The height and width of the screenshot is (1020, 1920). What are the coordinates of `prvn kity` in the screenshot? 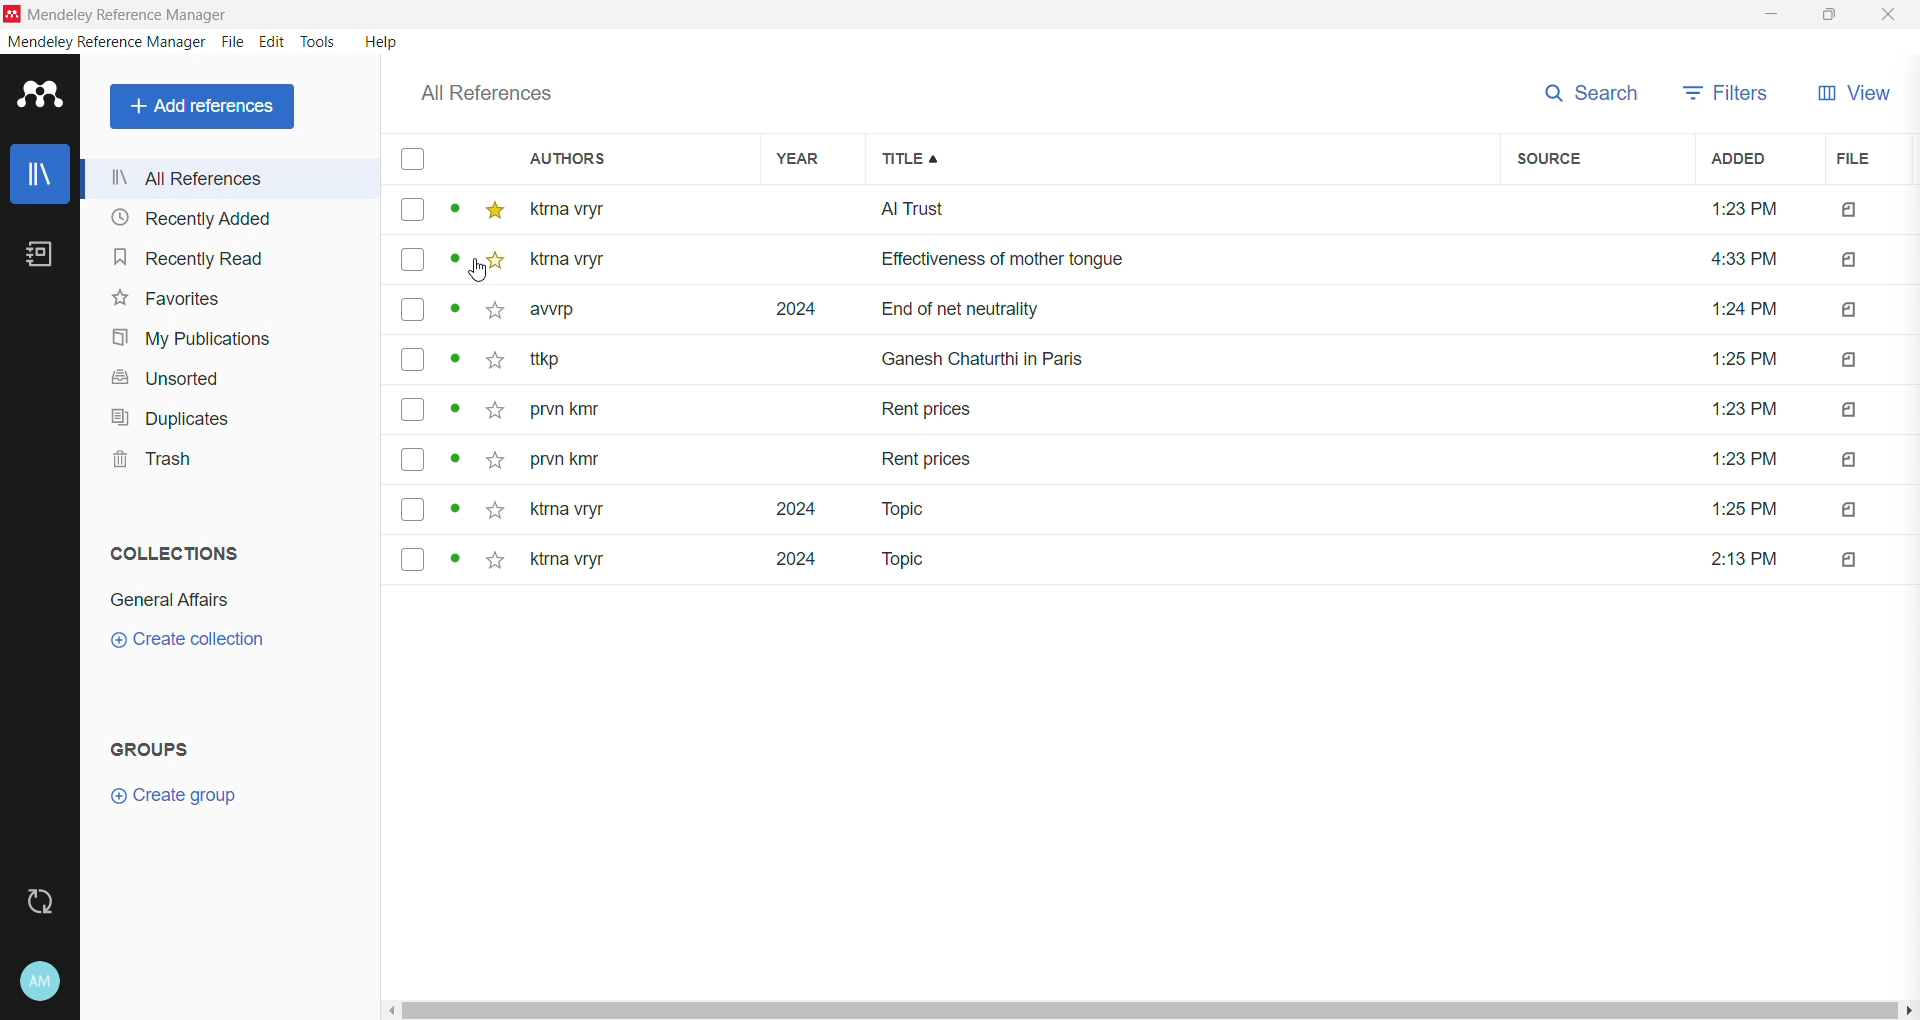 It's located at (565, 462).